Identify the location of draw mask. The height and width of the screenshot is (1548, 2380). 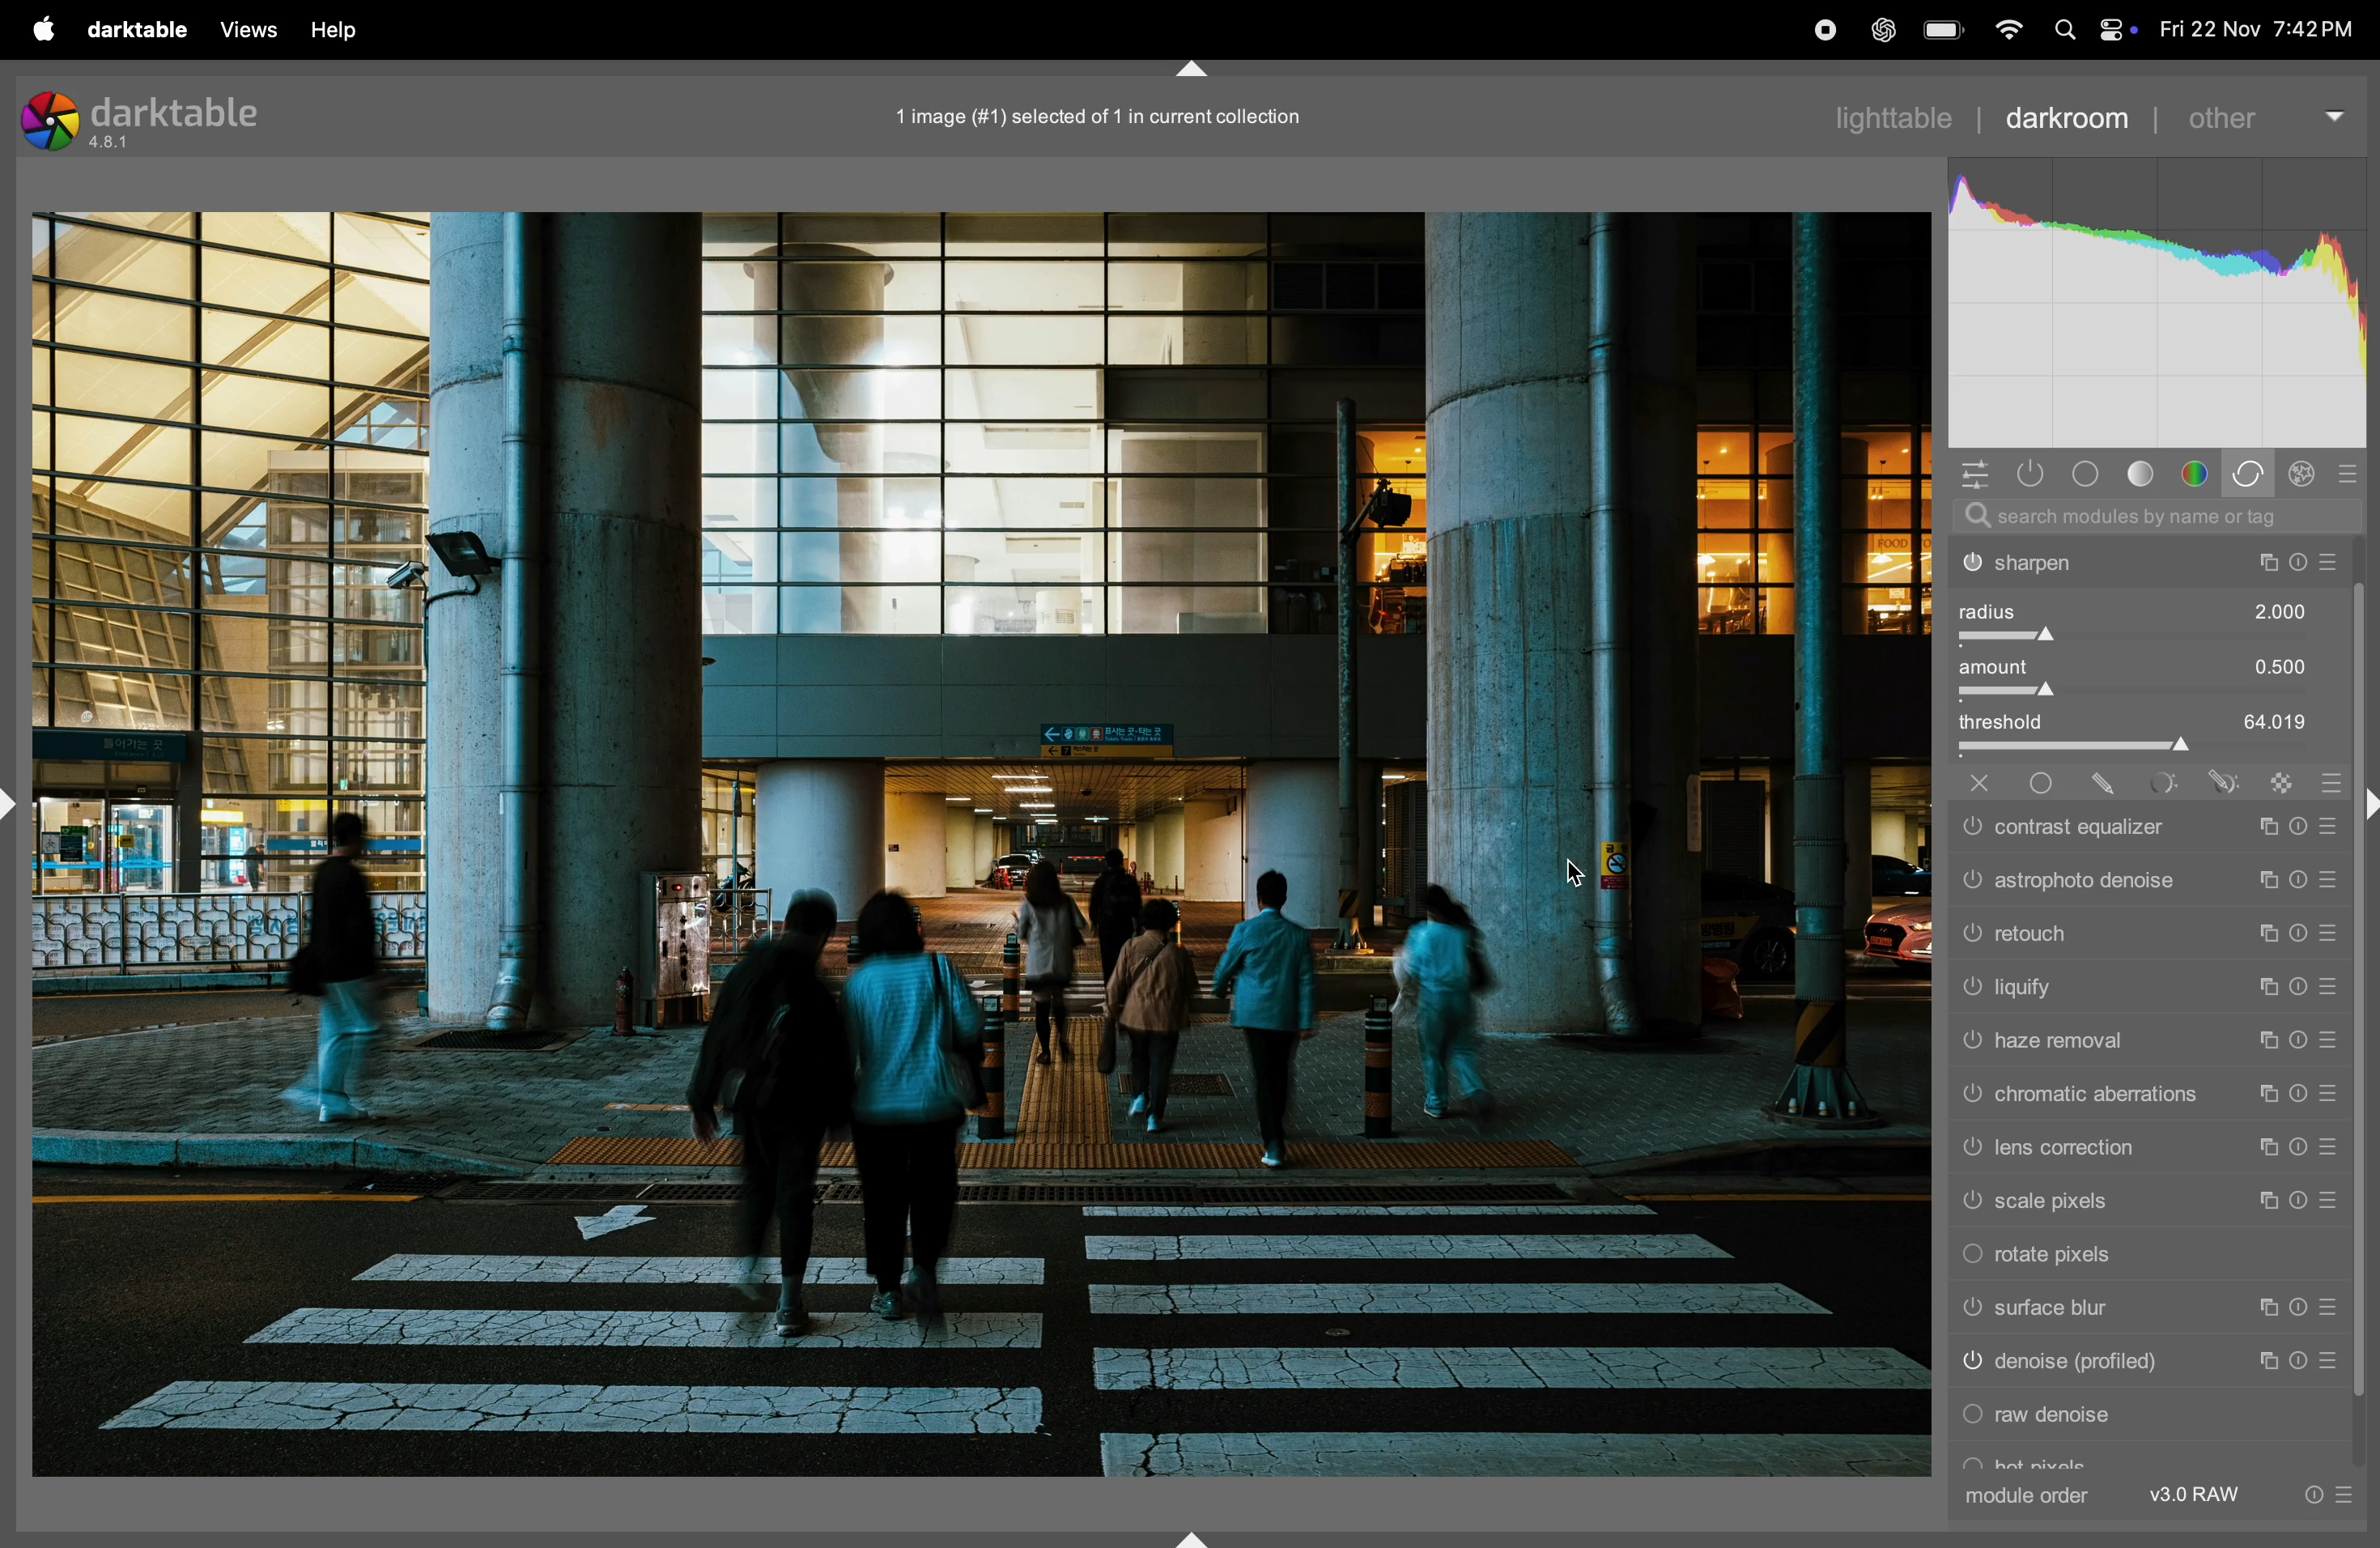
(2102, 783).